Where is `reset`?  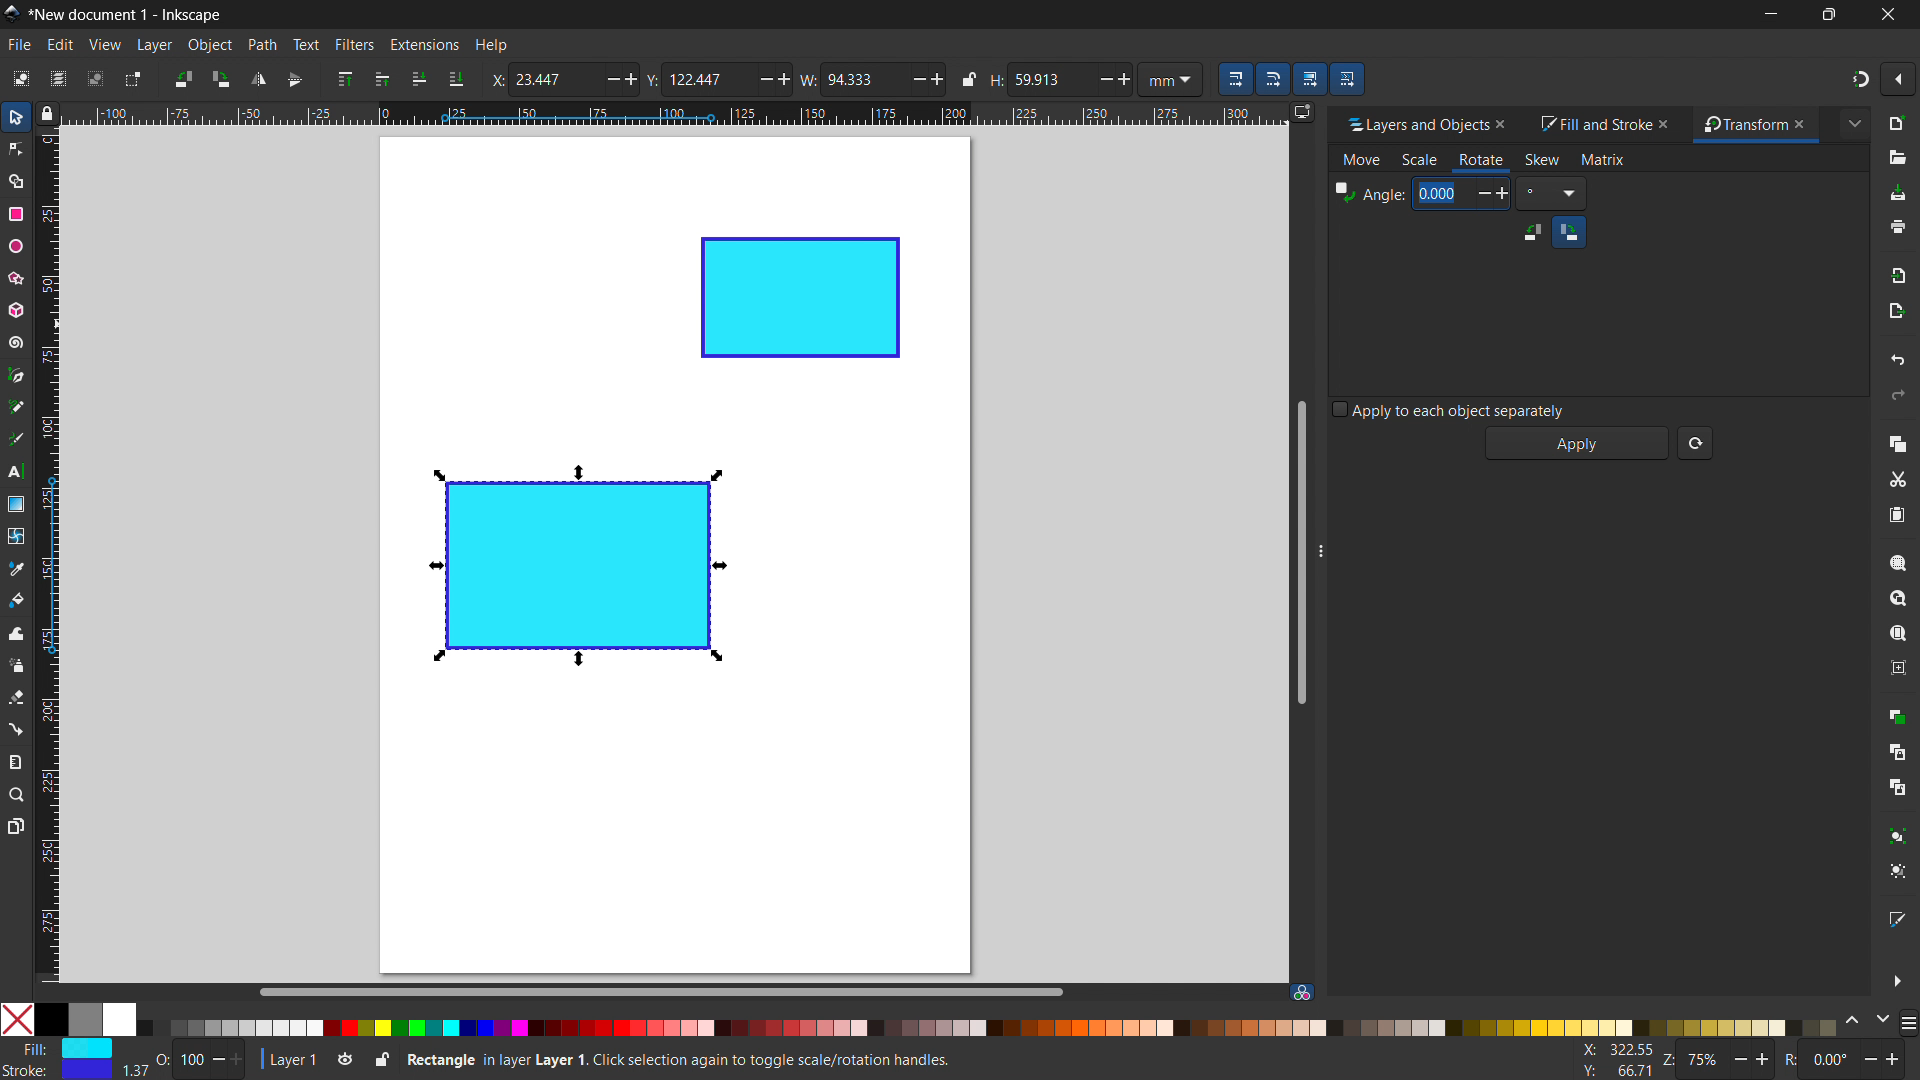
reset is located at coordinates (1695, 443).